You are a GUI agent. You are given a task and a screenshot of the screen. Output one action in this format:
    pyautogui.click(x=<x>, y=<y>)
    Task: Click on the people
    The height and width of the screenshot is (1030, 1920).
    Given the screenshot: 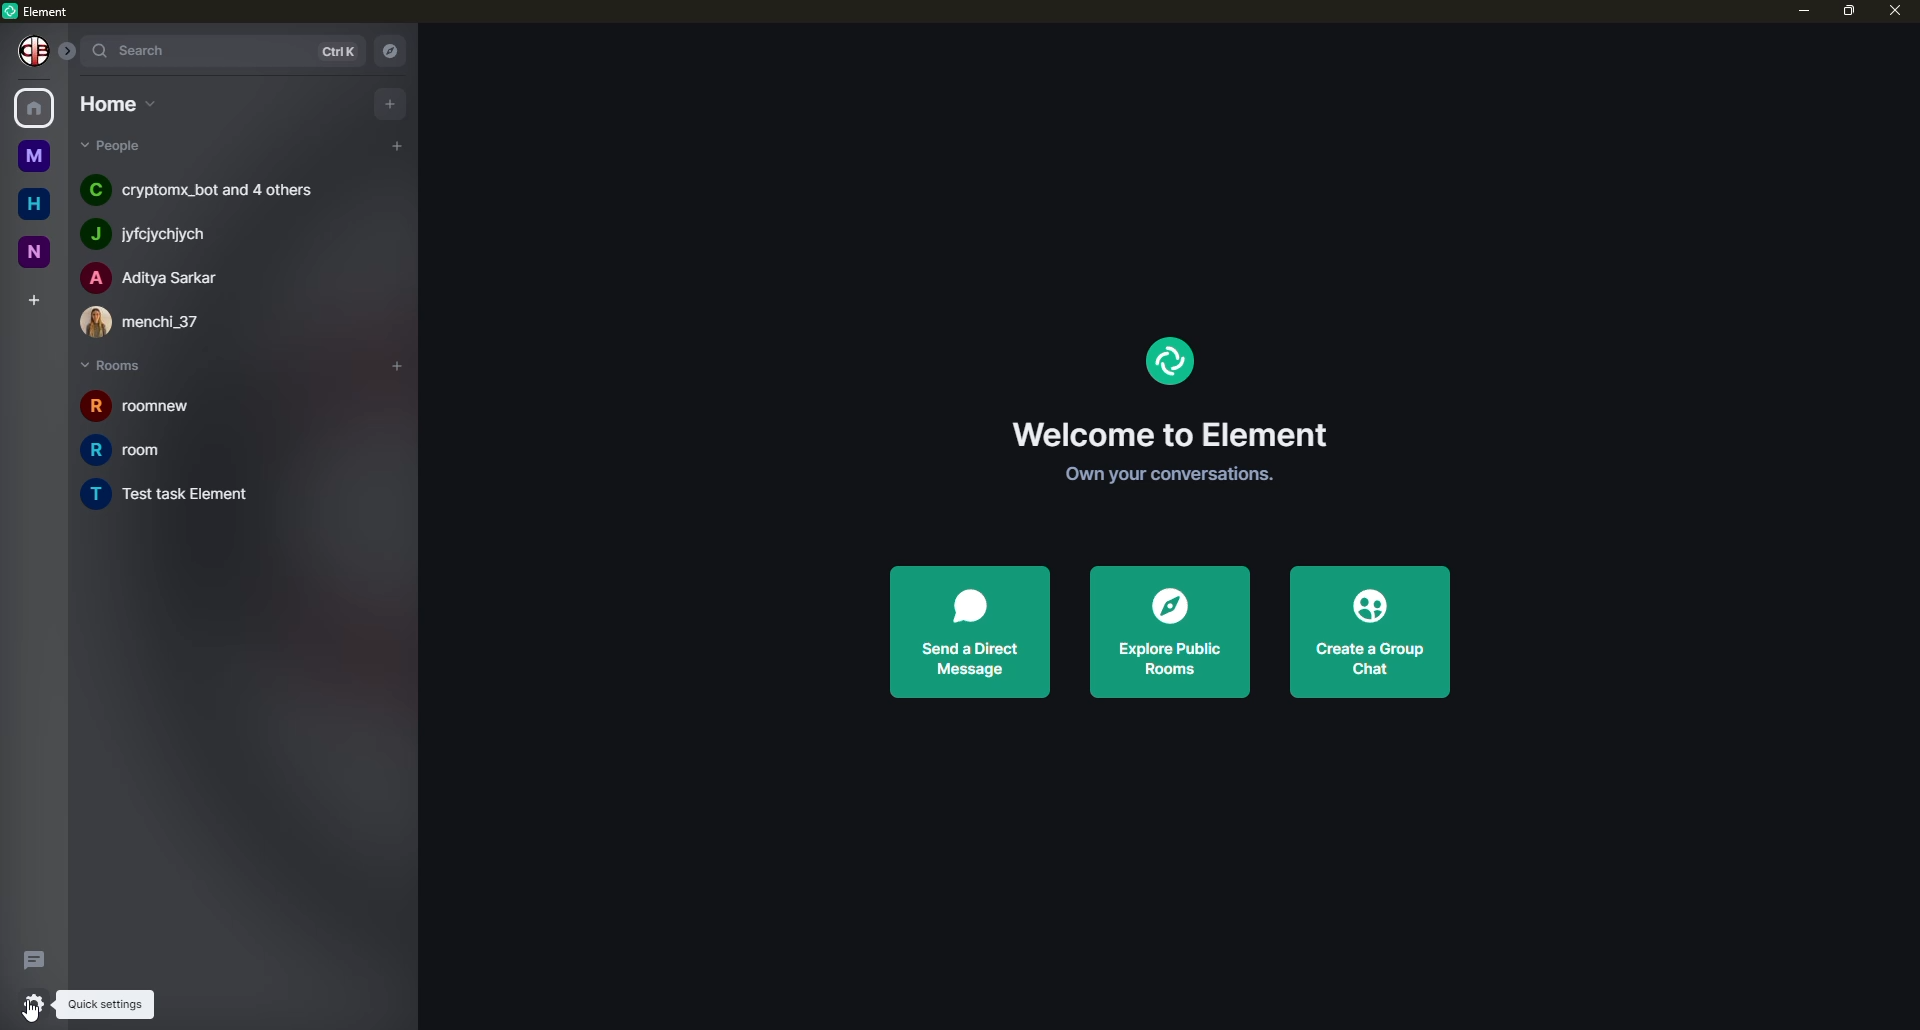 What is the action you would take?
    pyautogui.click(x=153, y=277)
    